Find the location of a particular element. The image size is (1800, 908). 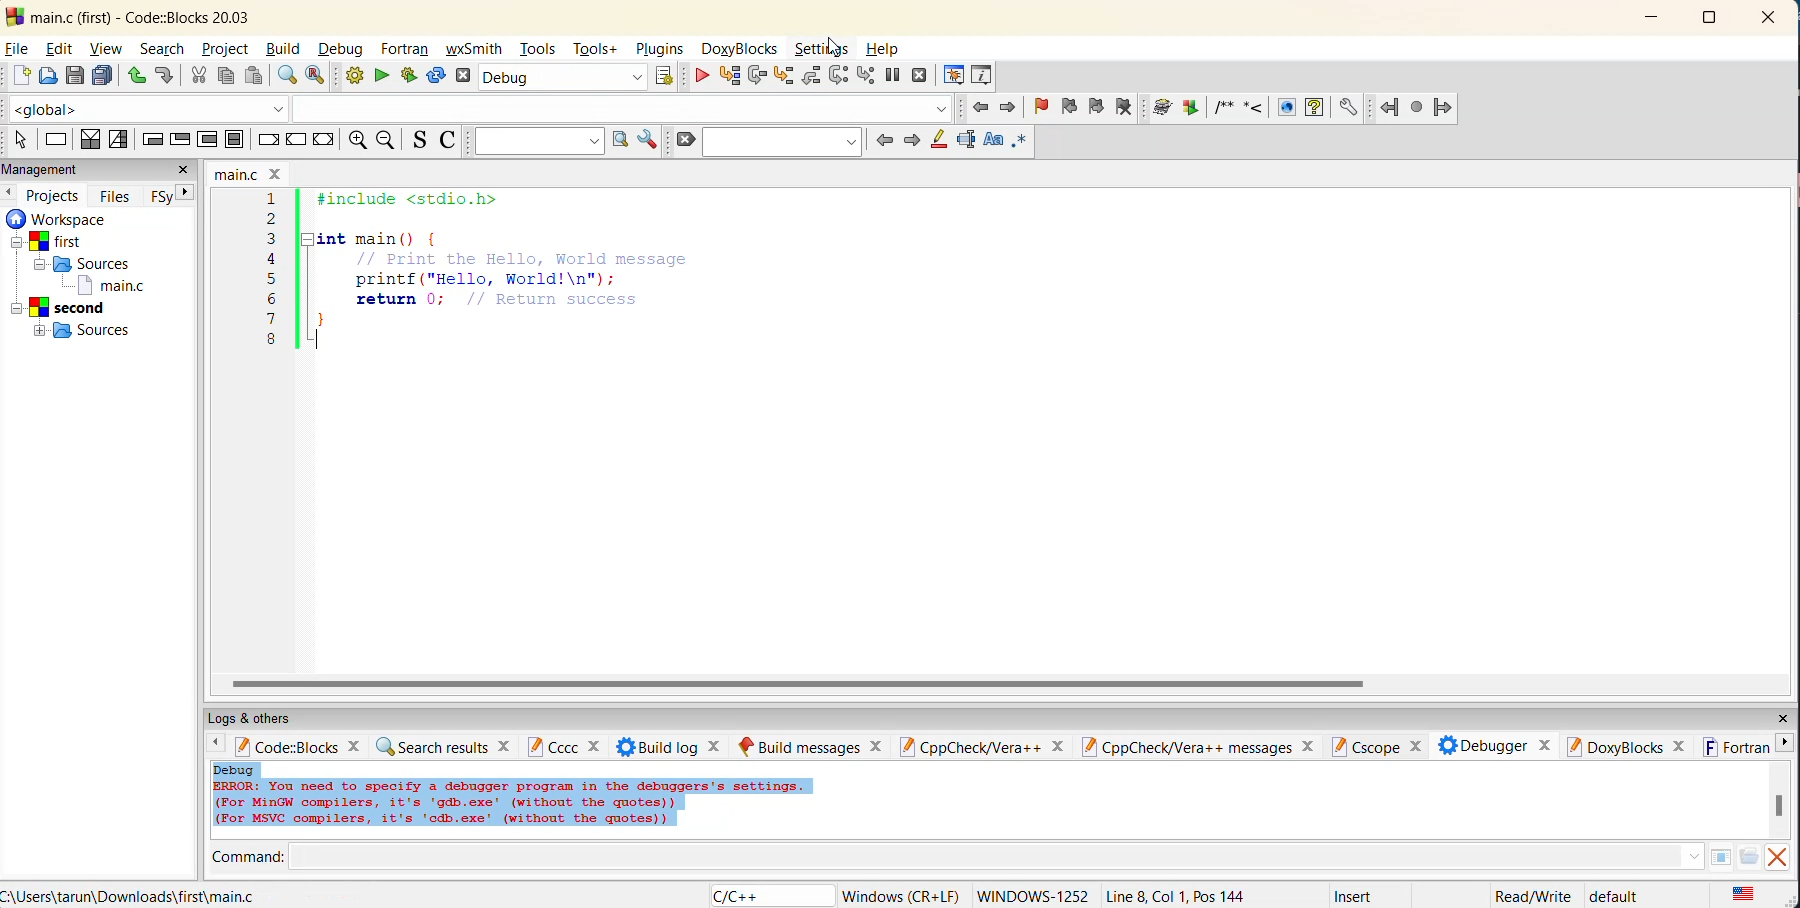

close output window is located at coordinates (1781, 857).